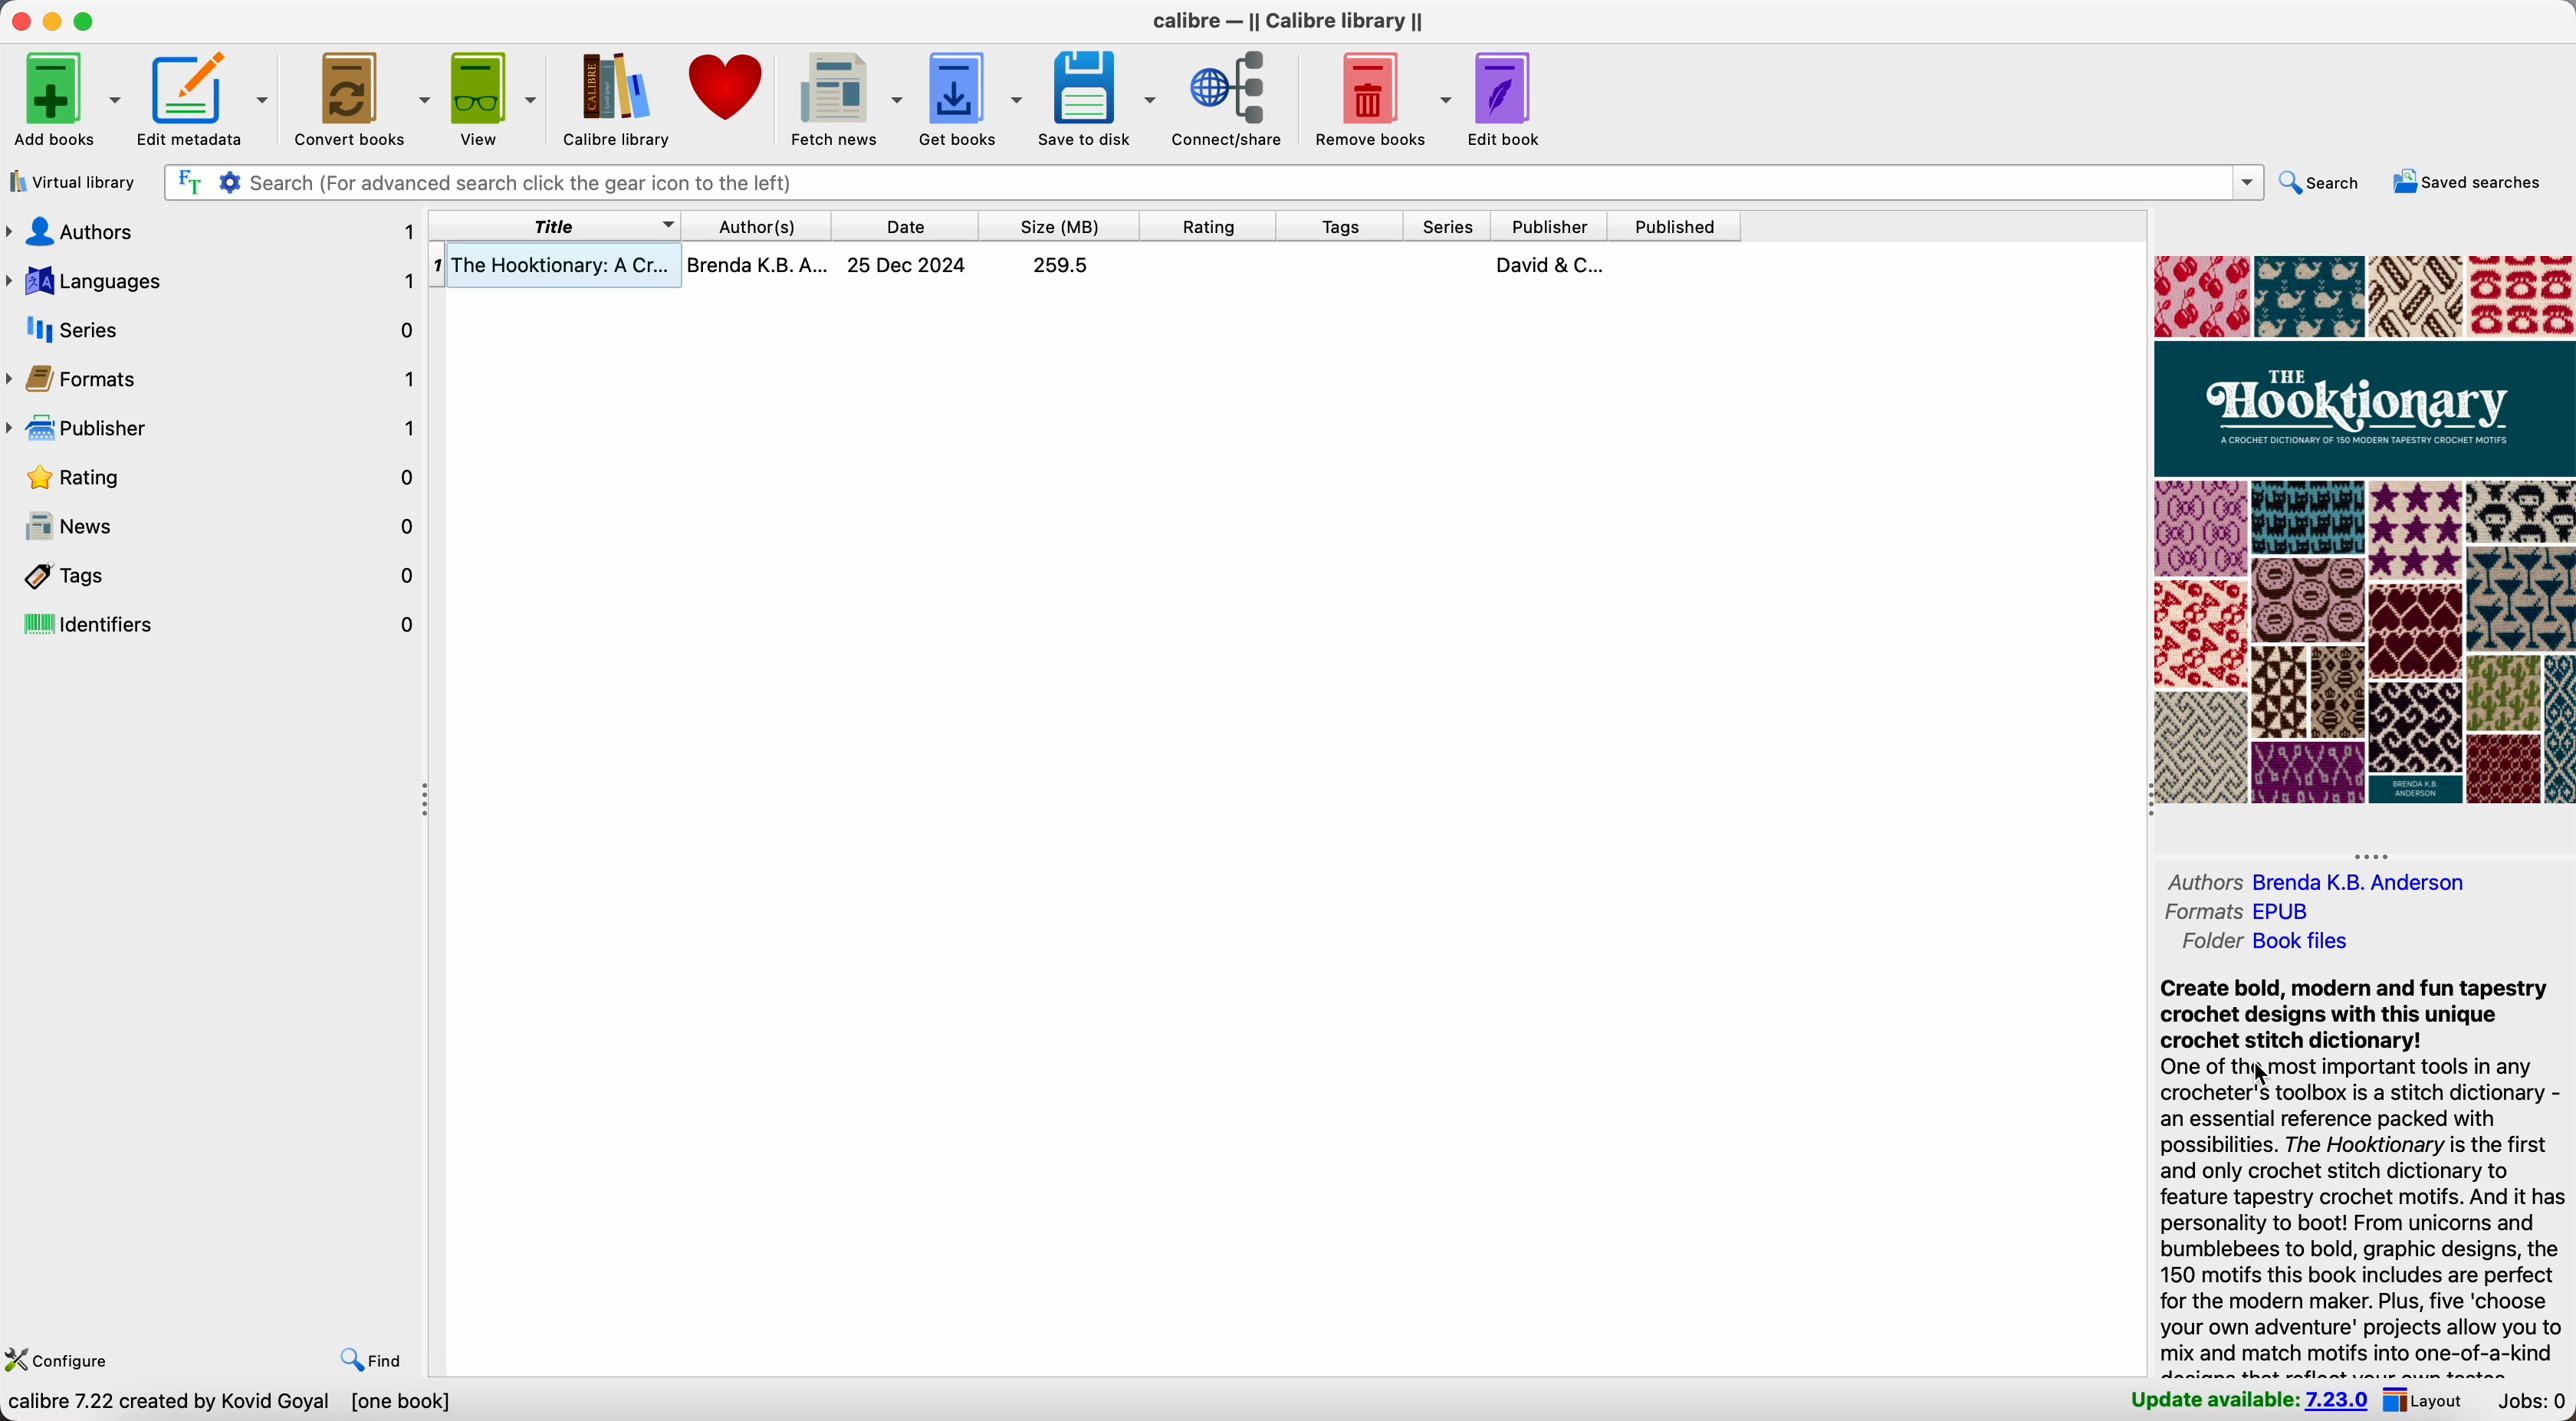  What do you see at coordinates (755, 225) in the screenshot?
I see `author(s)` at bounding box center [755, 225].